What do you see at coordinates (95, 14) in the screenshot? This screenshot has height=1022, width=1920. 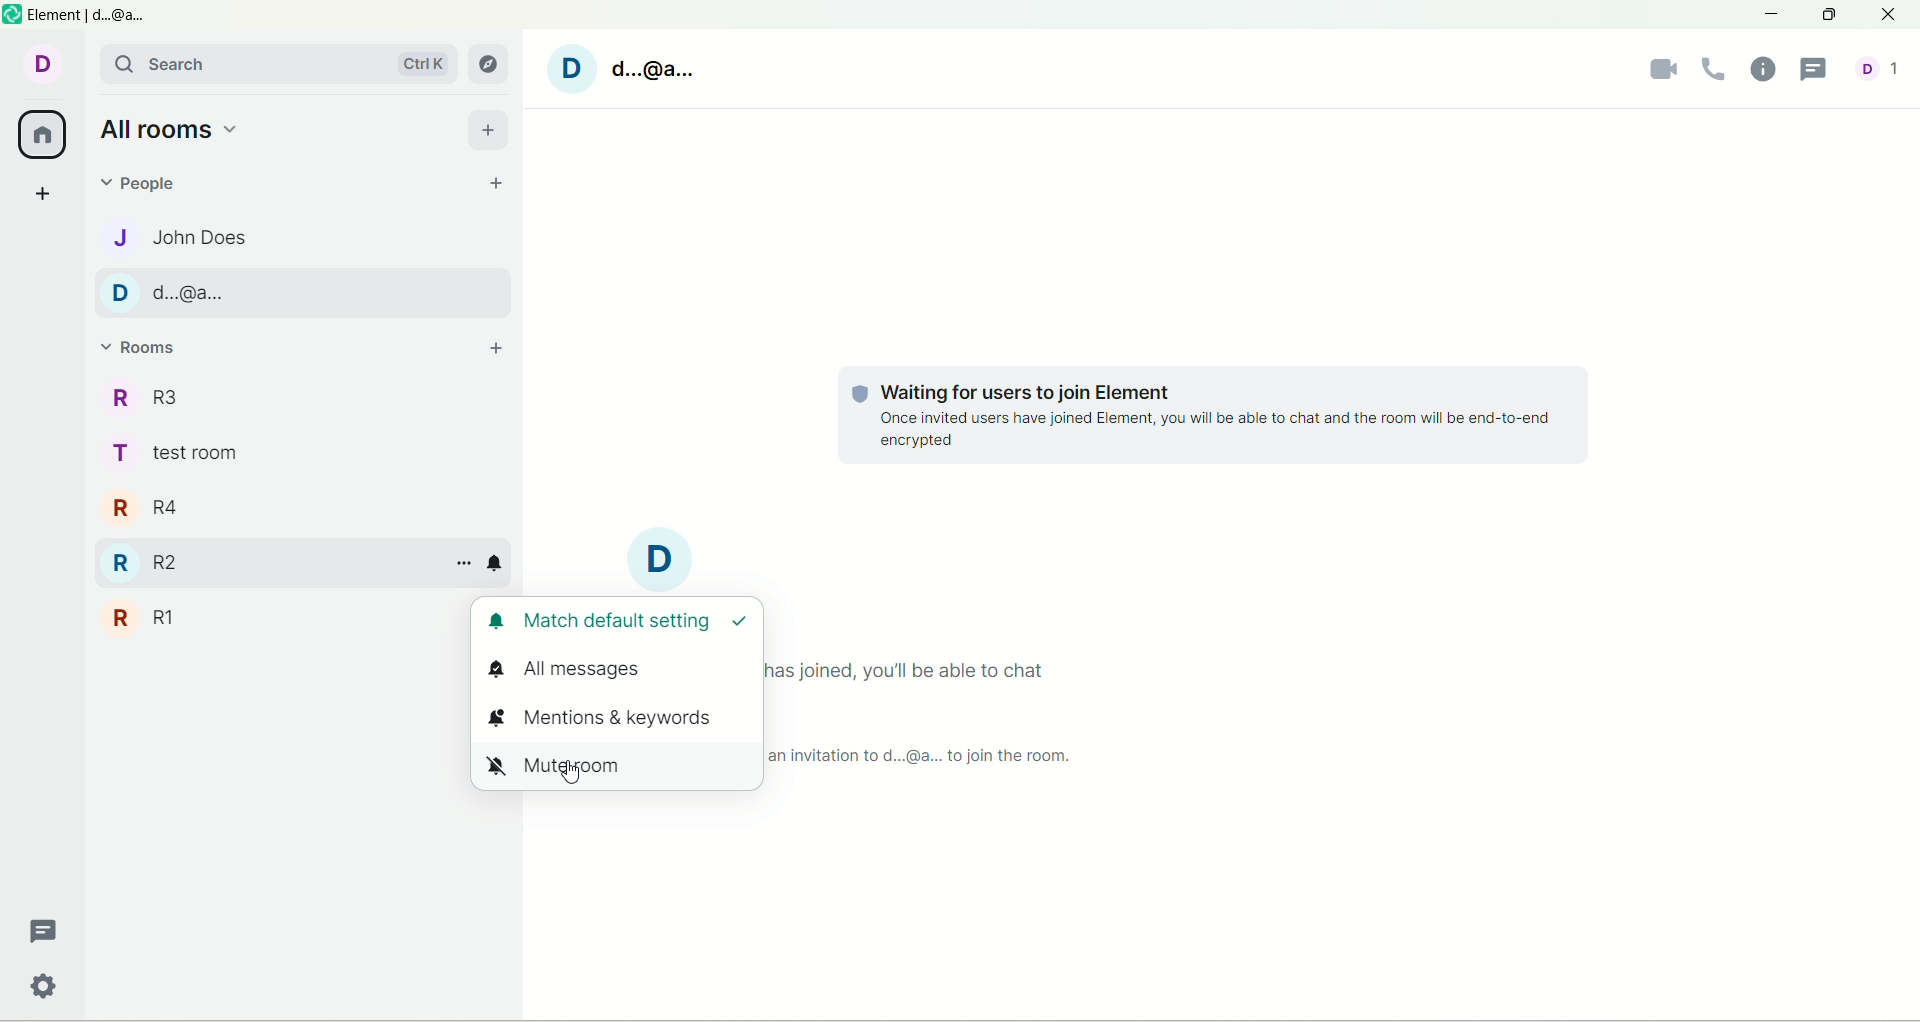 I see `element` at bounding box center [95, 14].